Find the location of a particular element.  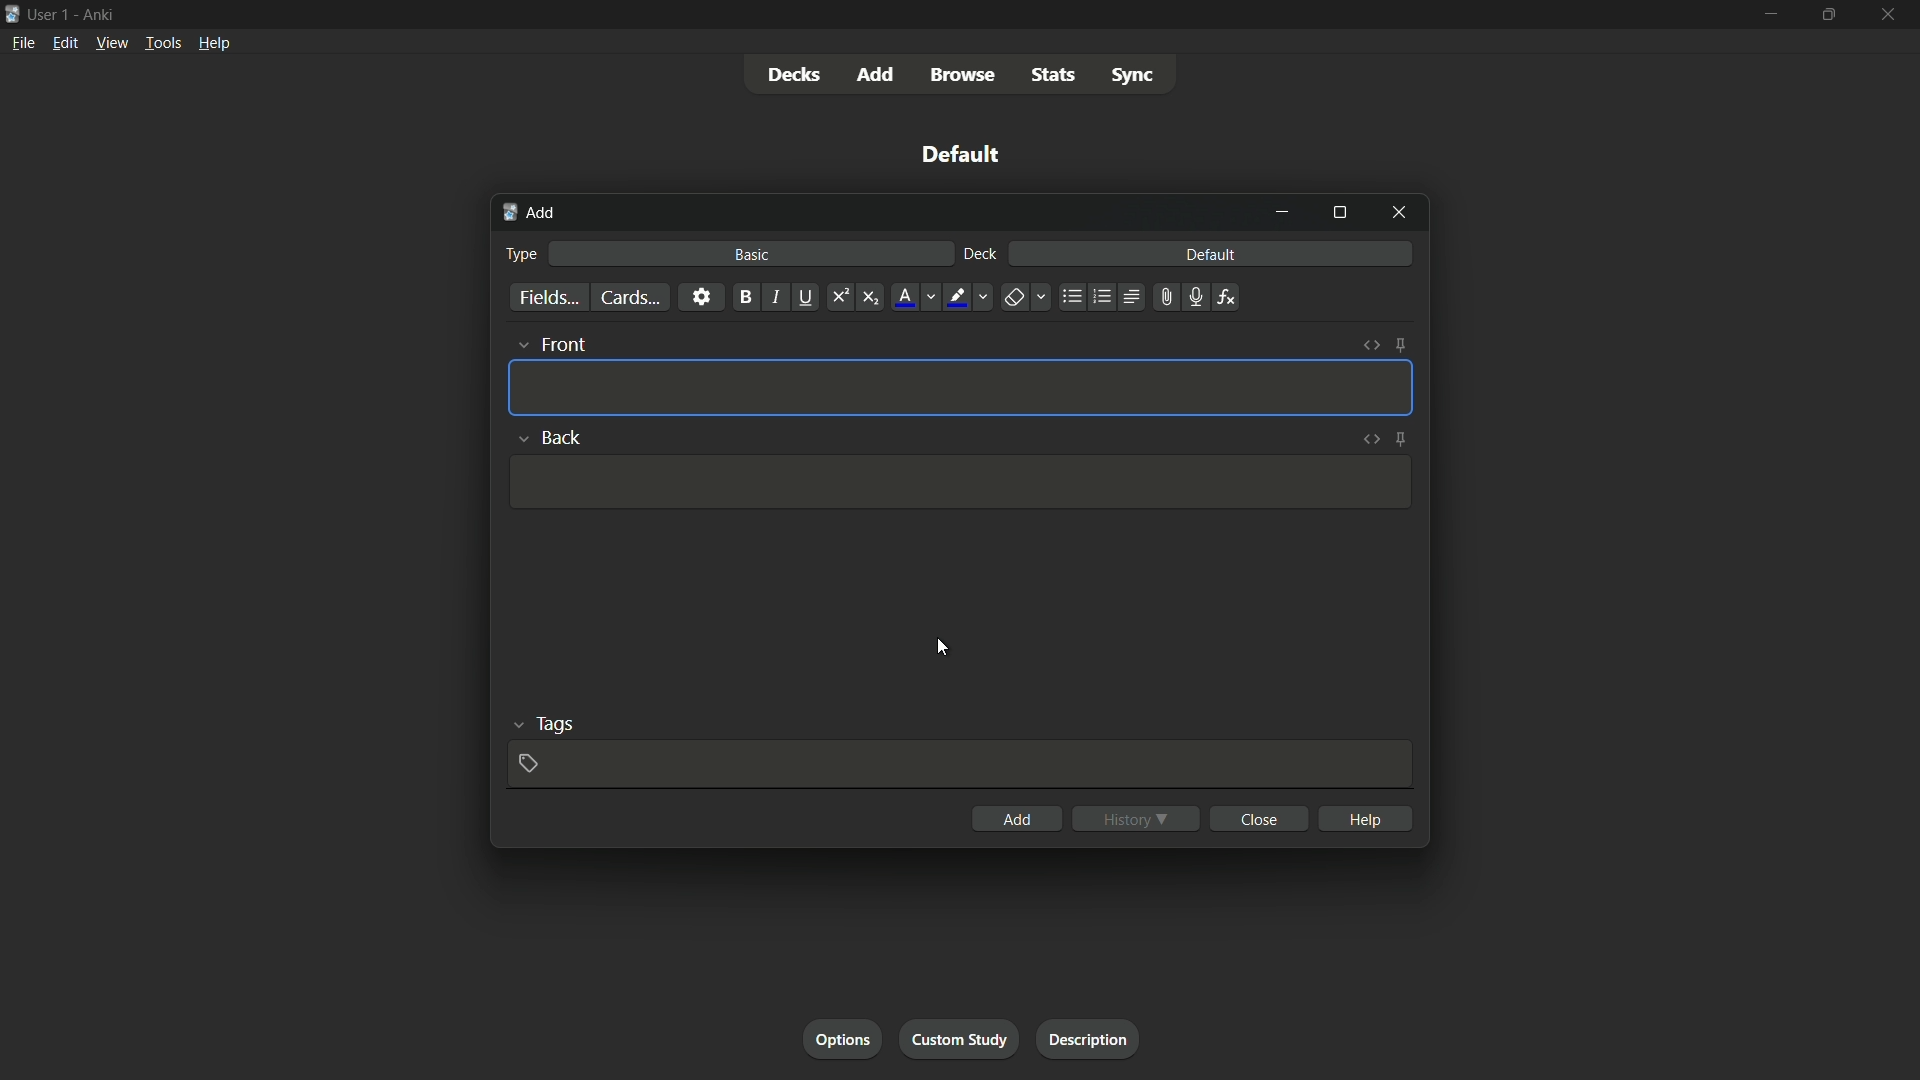

italic is located at coordinates (774, 296).